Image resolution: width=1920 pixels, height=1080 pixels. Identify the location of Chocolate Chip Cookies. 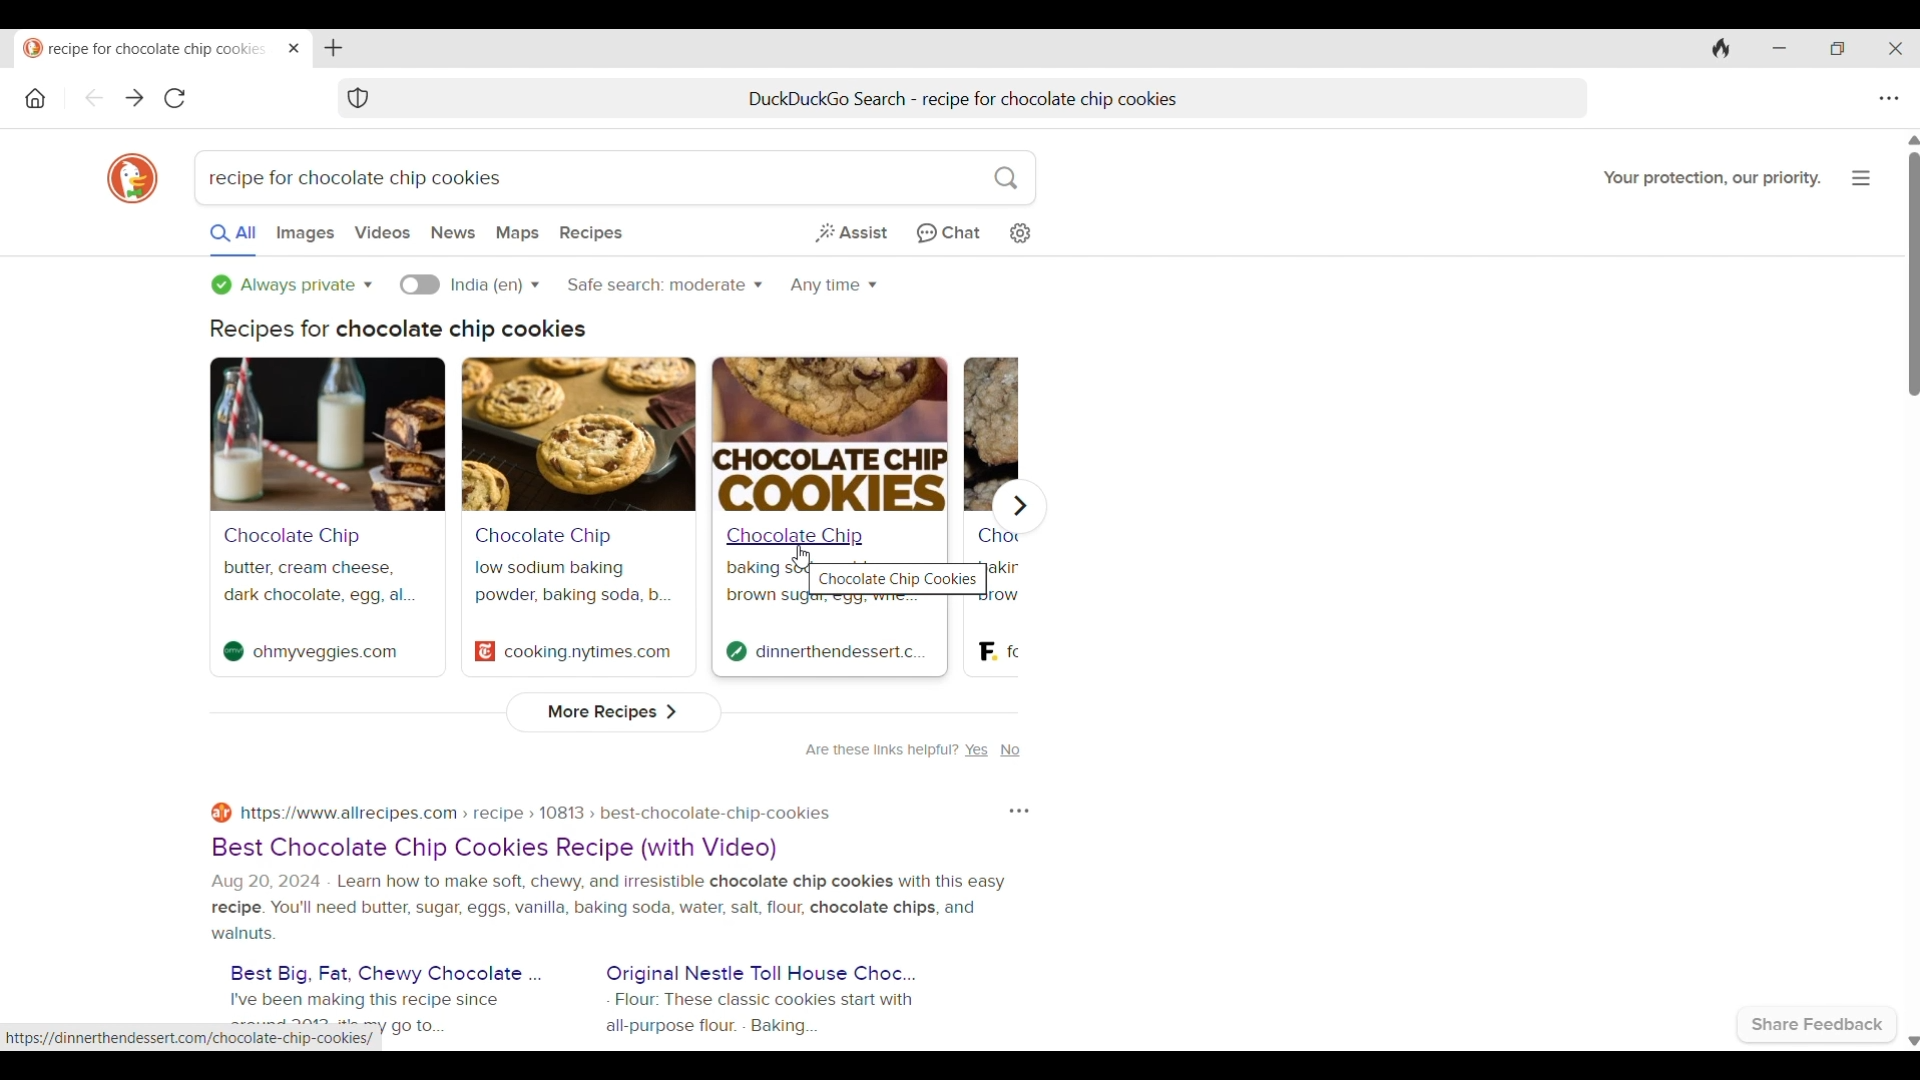
(898, 580).